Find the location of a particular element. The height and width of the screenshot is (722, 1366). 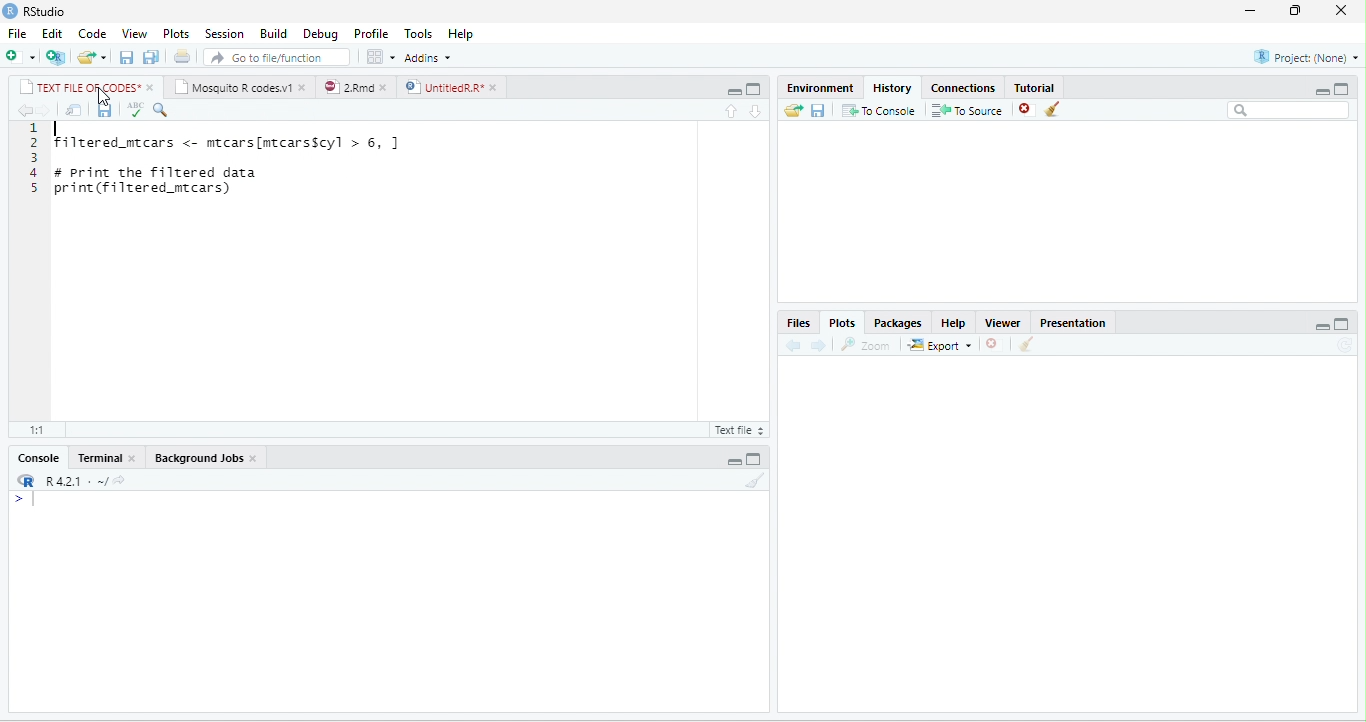

minimize is located at coordinates (734, 91).